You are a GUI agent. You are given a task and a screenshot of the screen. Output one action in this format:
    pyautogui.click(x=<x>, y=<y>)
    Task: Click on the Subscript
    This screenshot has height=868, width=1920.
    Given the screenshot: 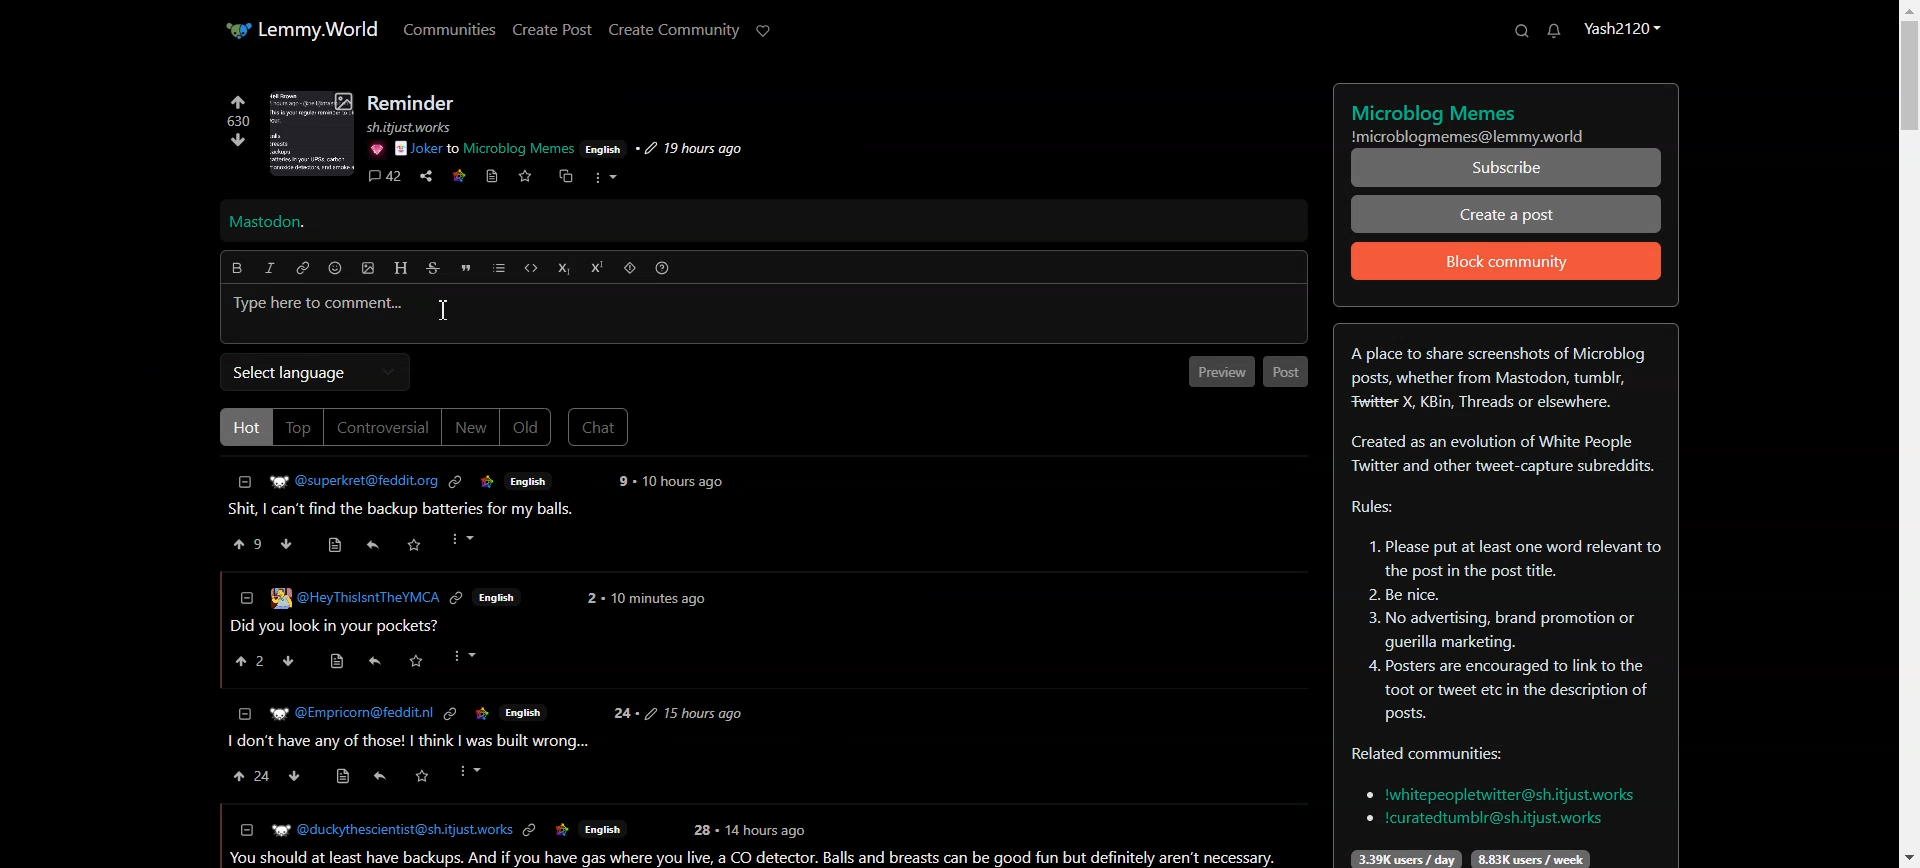 What is the action you would take?
    pyautogui.click(x=563, y=269)
    